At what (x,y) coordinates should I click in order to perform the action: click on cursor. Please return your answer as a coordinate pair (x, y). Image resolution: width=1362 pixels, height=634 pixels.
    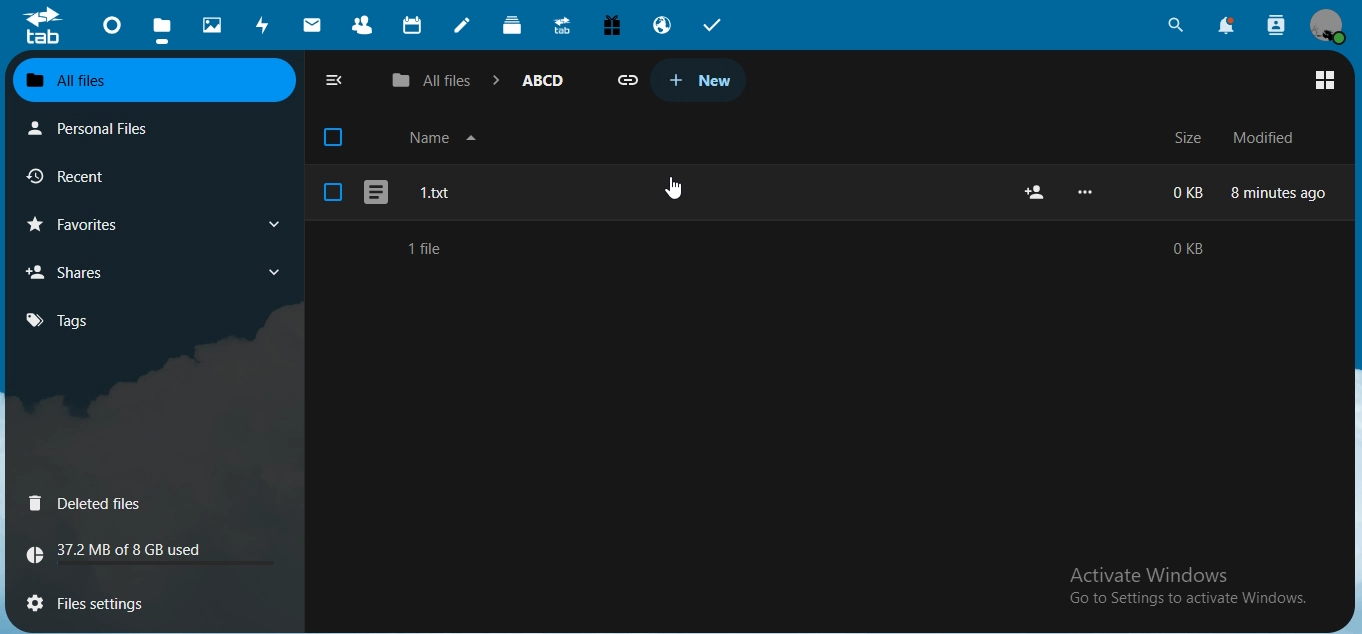
    Looking at the image, I should click on (670, 187).